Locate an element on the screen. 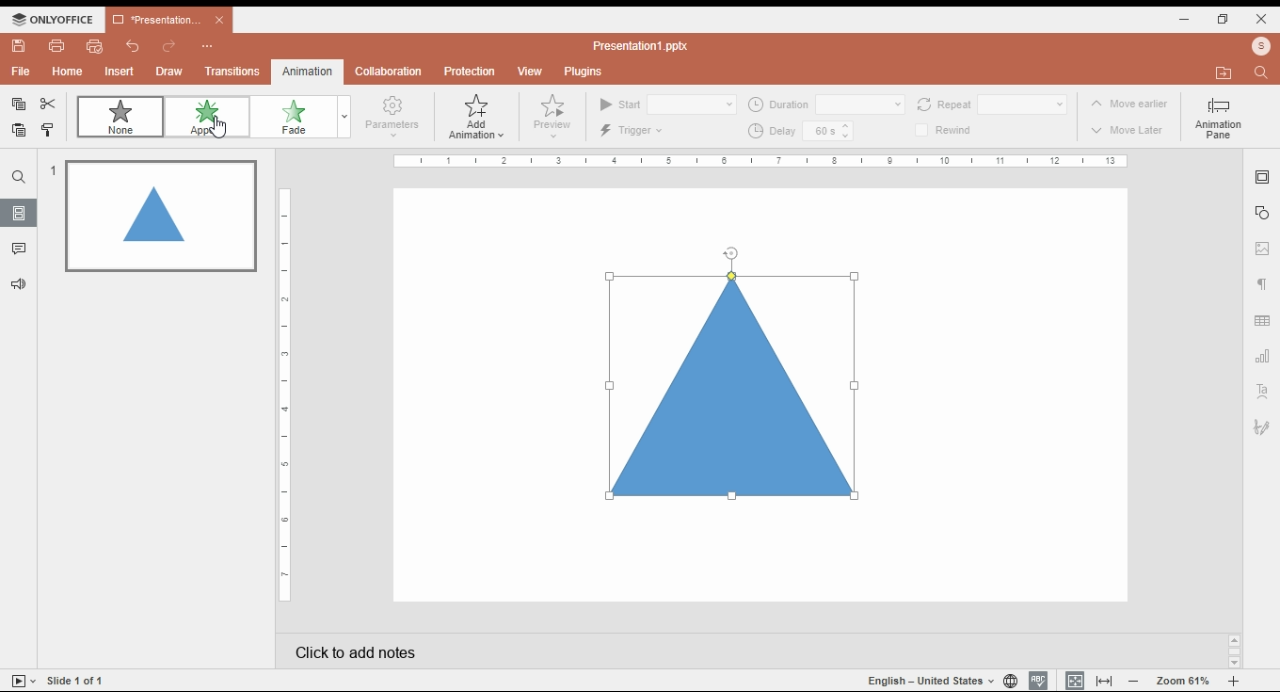  animation: appear is located at coordinates (204, 118).